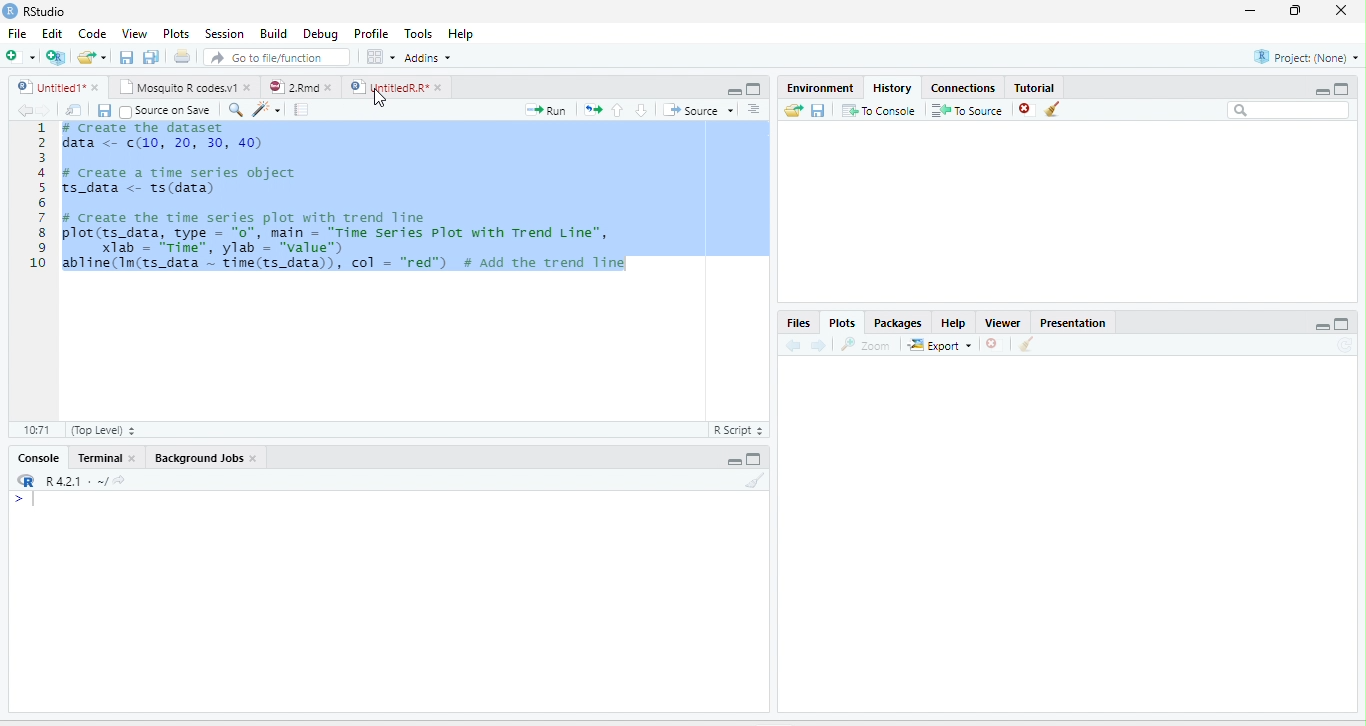 The width and height of the screenshot is (1366, 726). Describe the element at coordinates (51, 33) in the screenshot. I see `Edit` at that location.